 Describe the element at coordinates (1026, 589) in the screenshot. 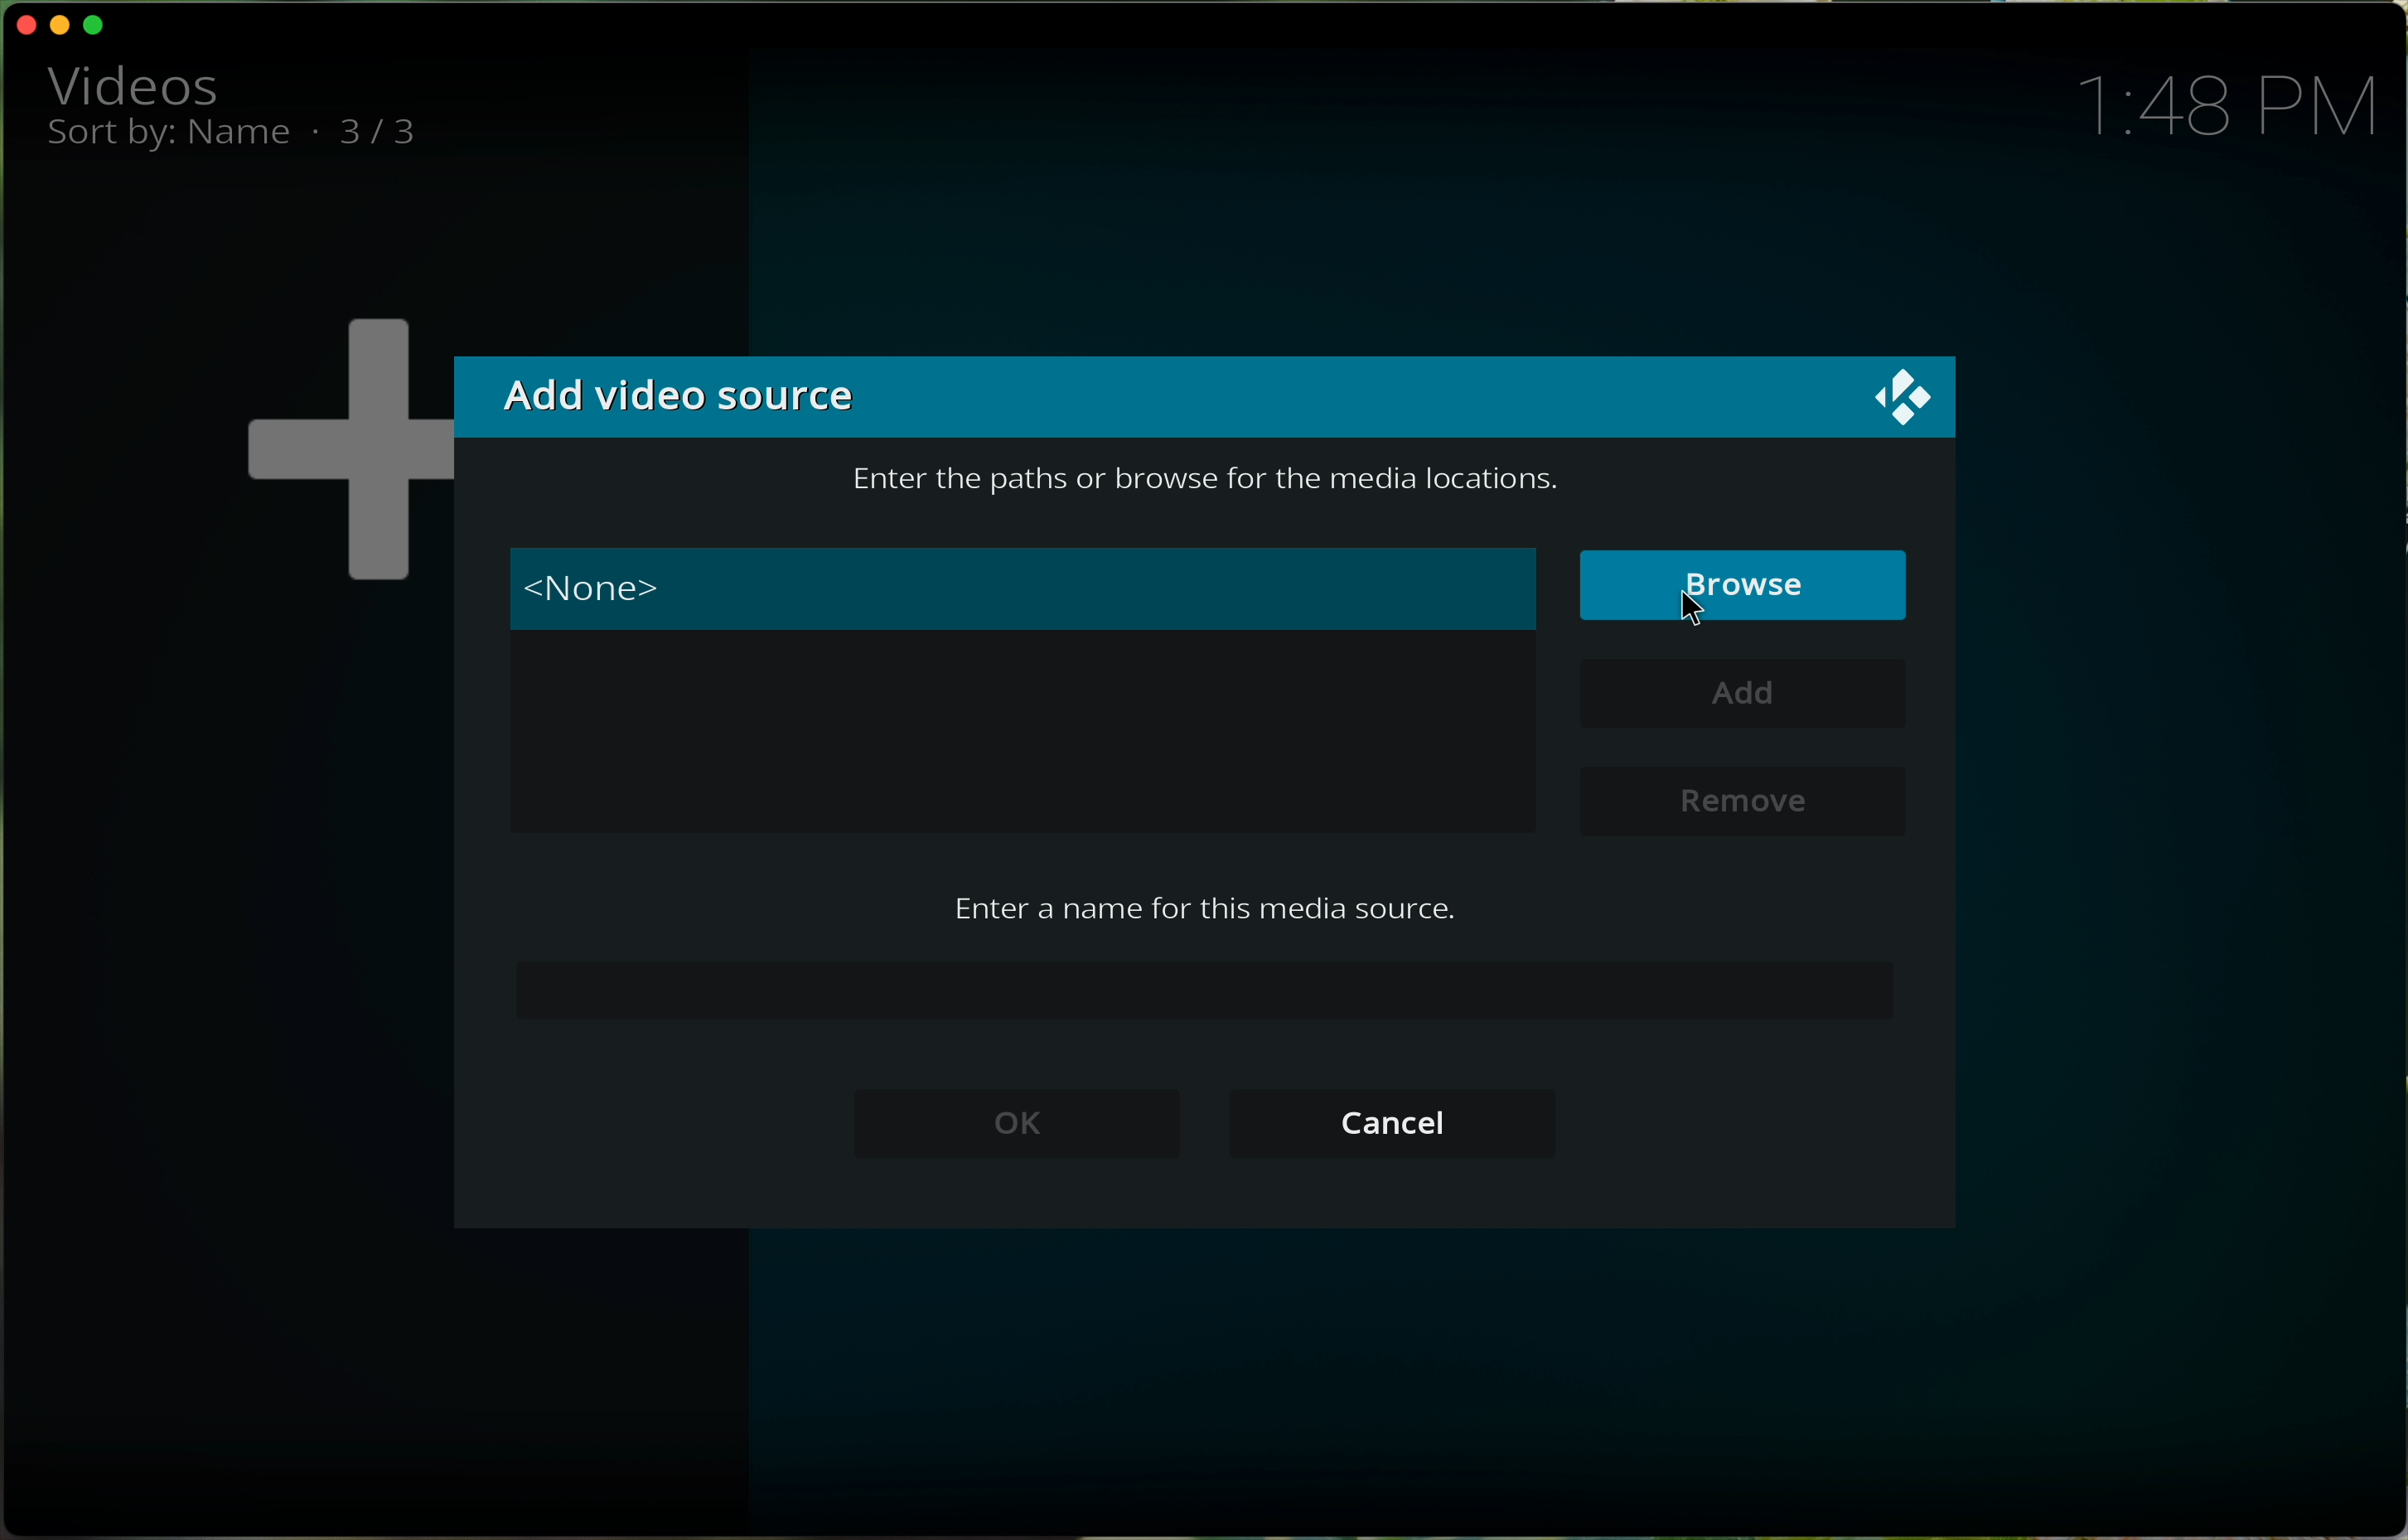

I see `<none>` at that location.